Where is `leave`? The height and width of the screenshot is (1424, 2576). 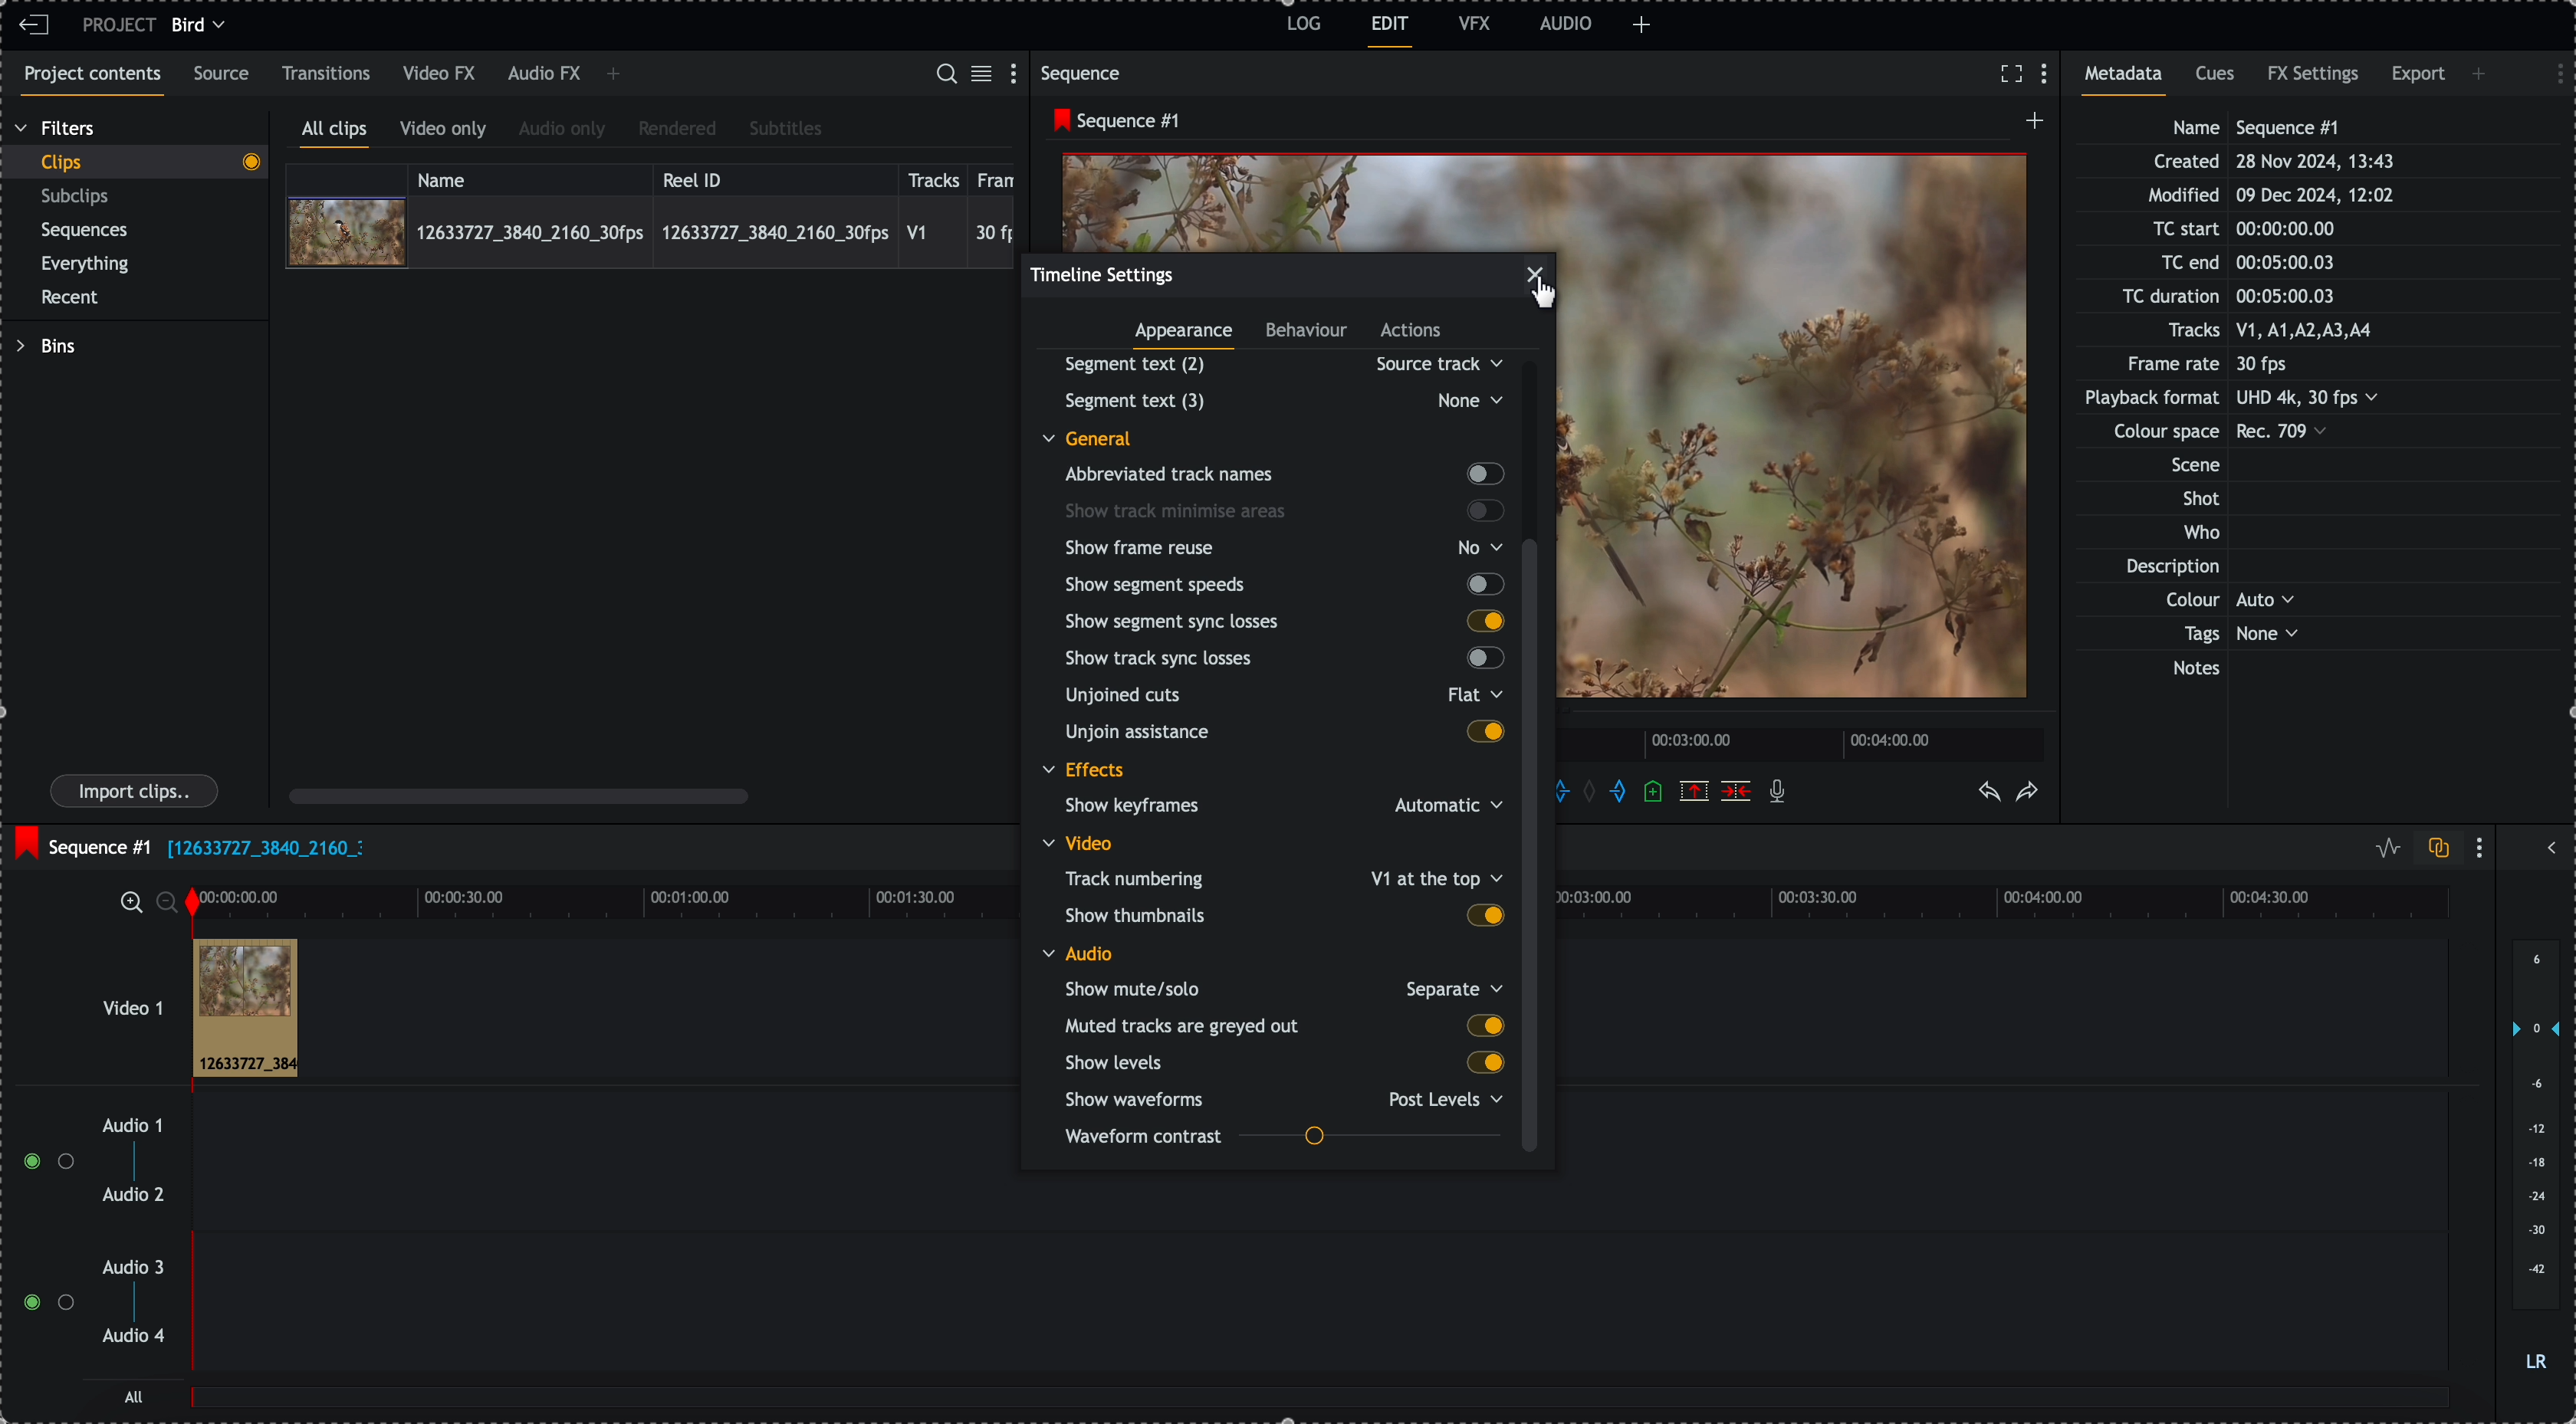 leave is located at coordinates (34, 26).